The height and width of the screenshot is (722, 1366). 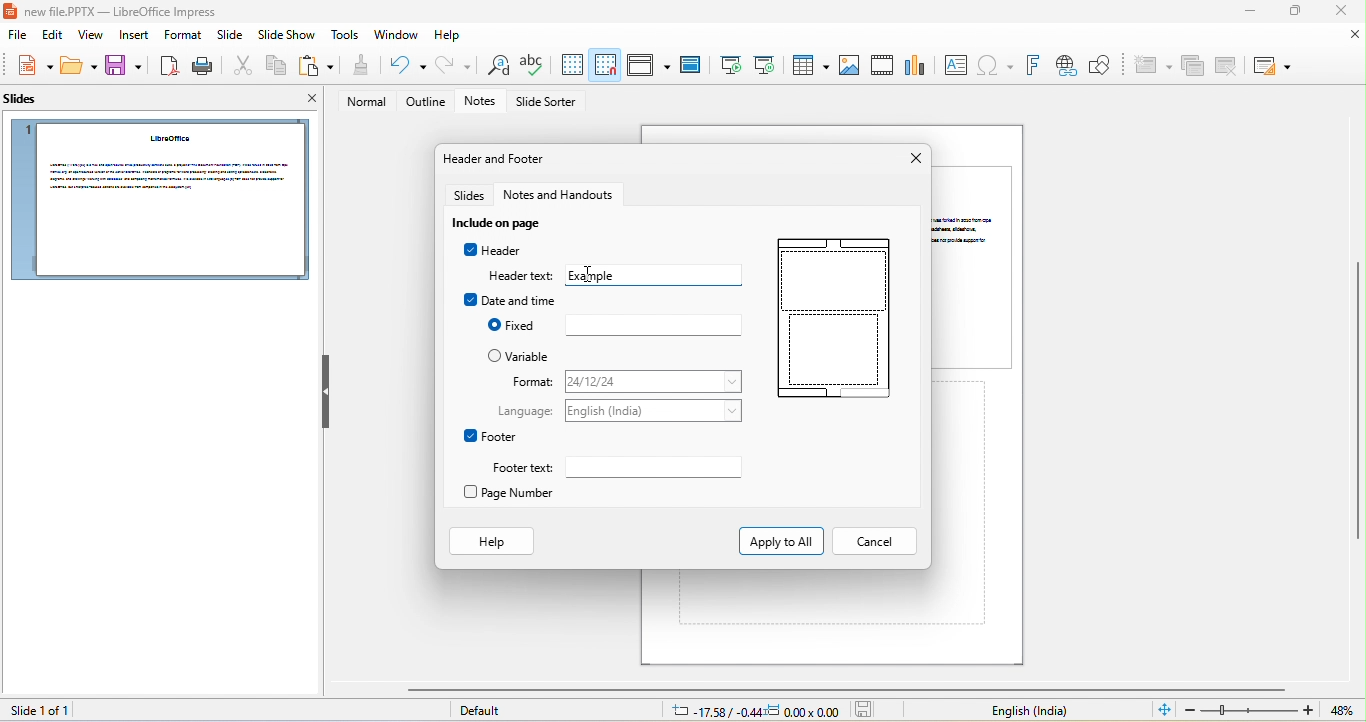 I want to click on find and replace, so click(x=494, y=67).